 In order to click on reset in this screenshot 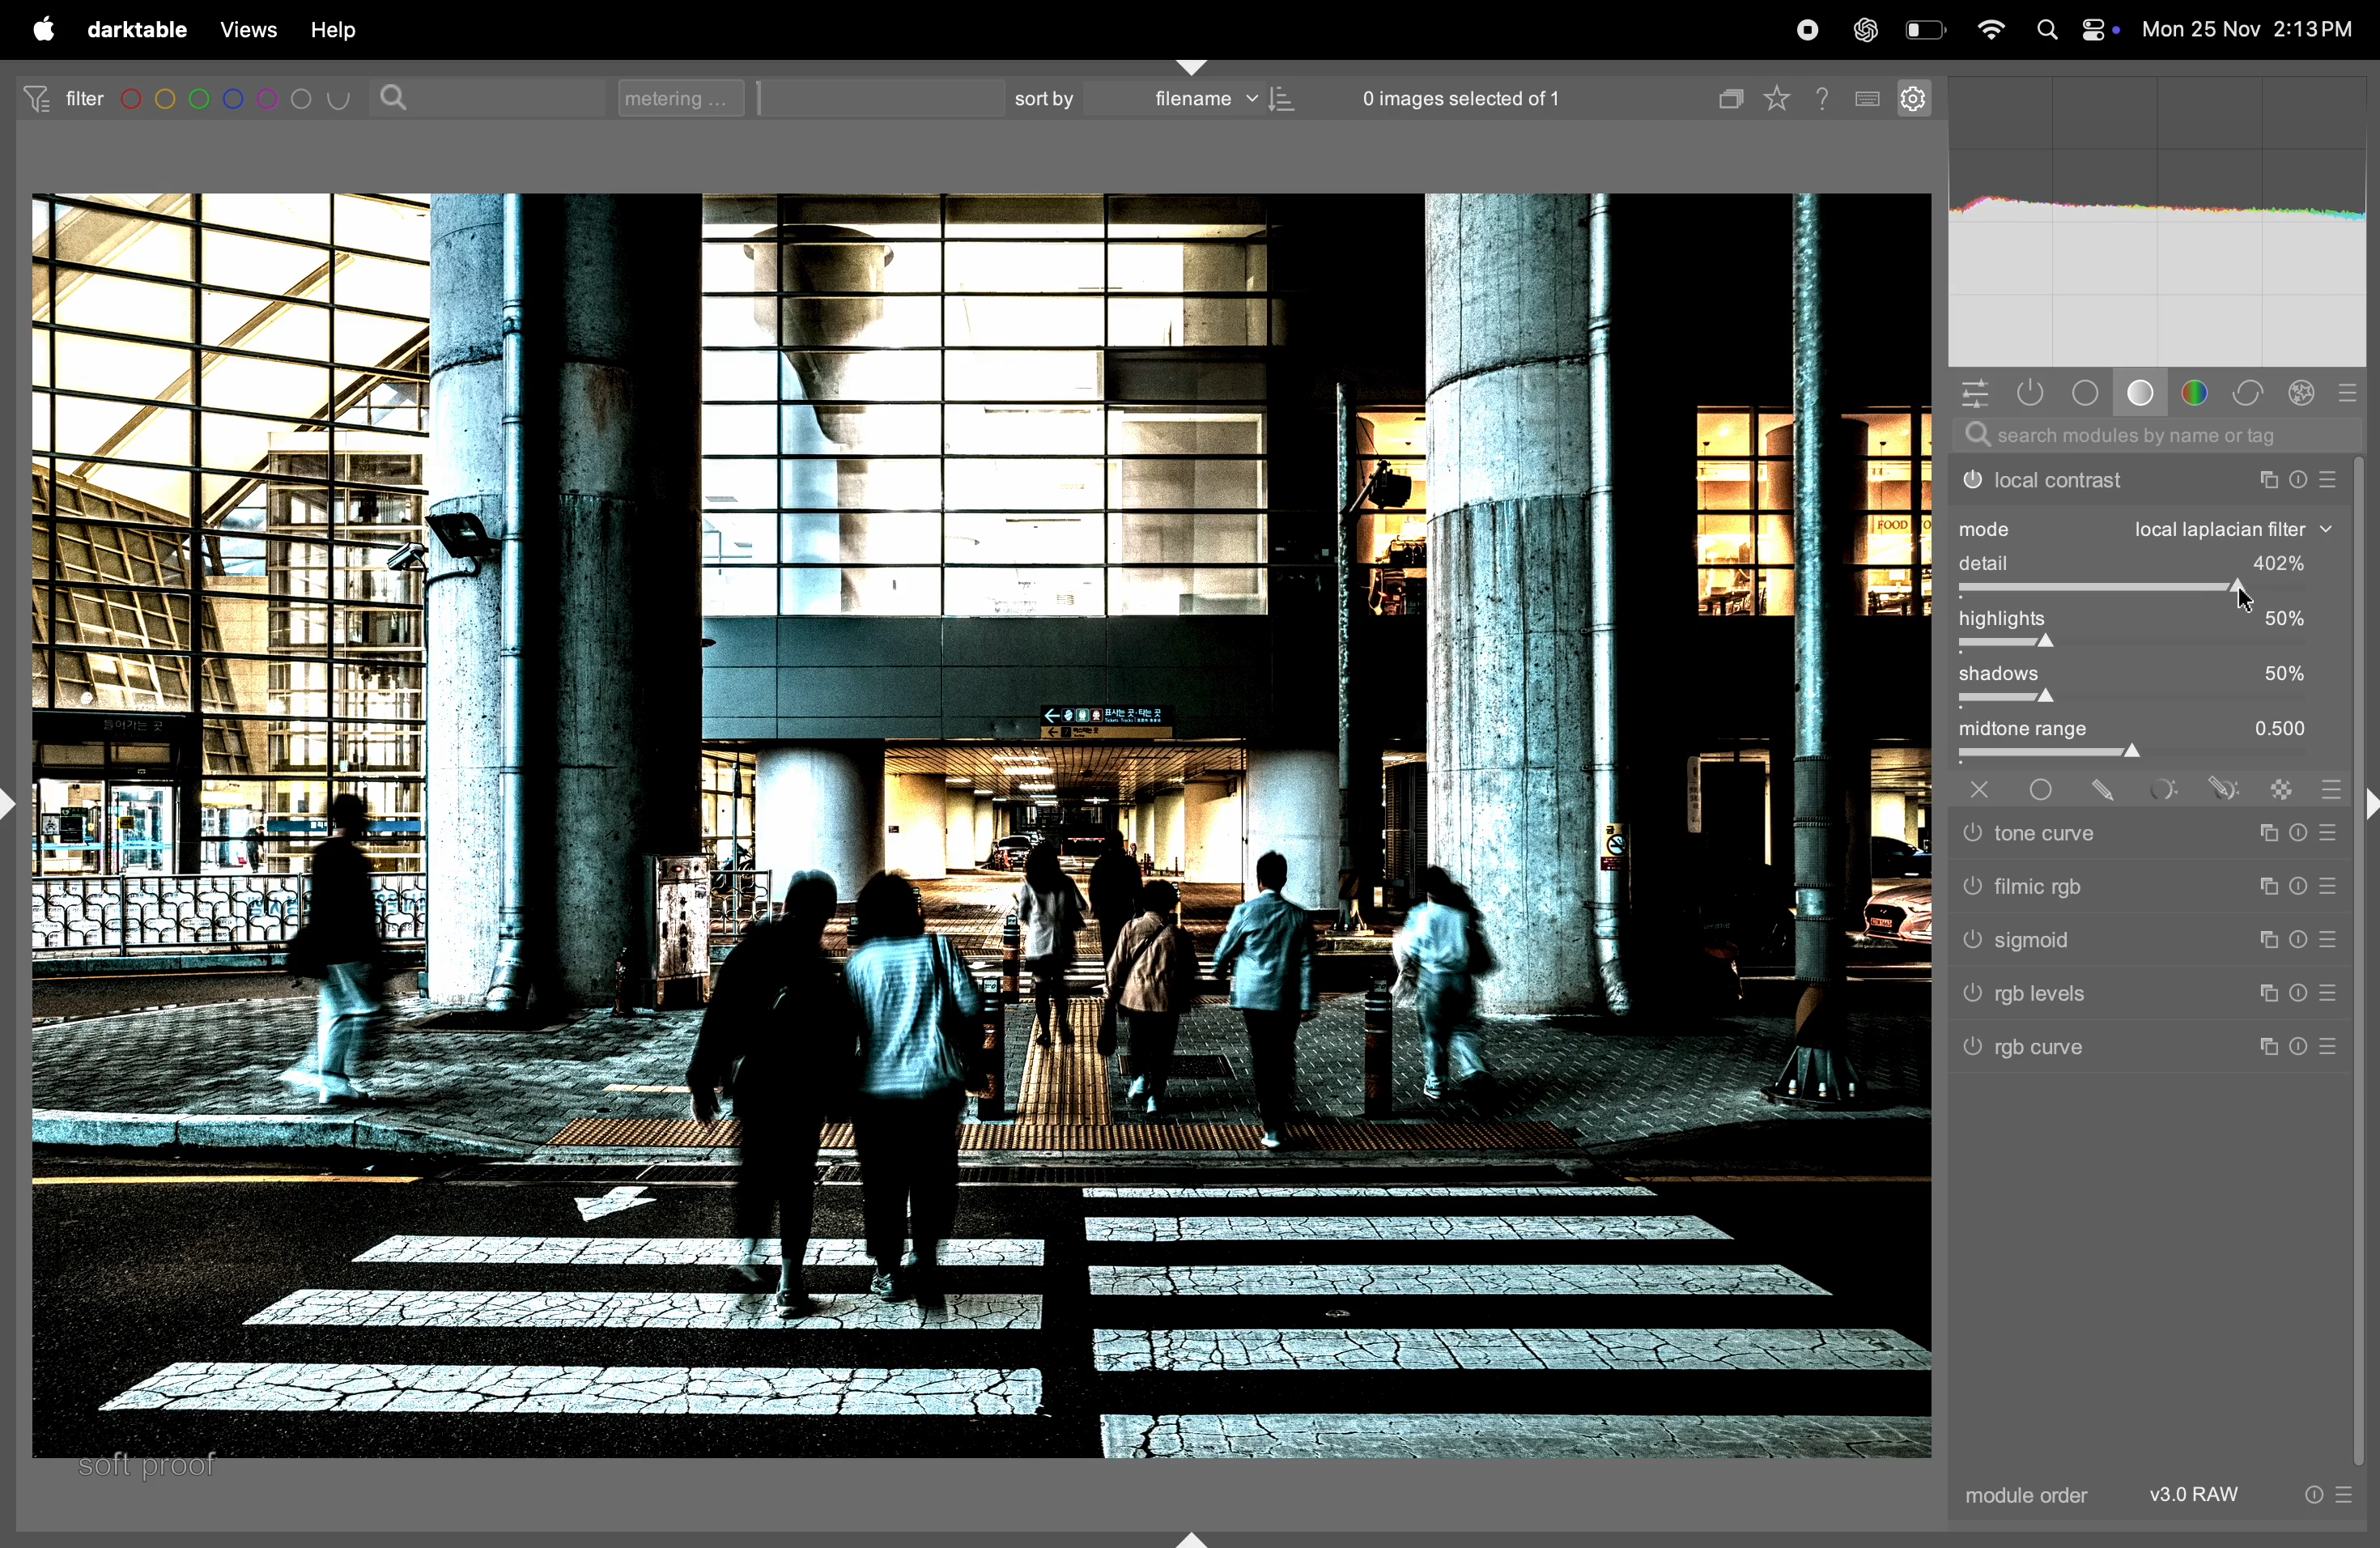, I will do `click(2312, 1493)`.